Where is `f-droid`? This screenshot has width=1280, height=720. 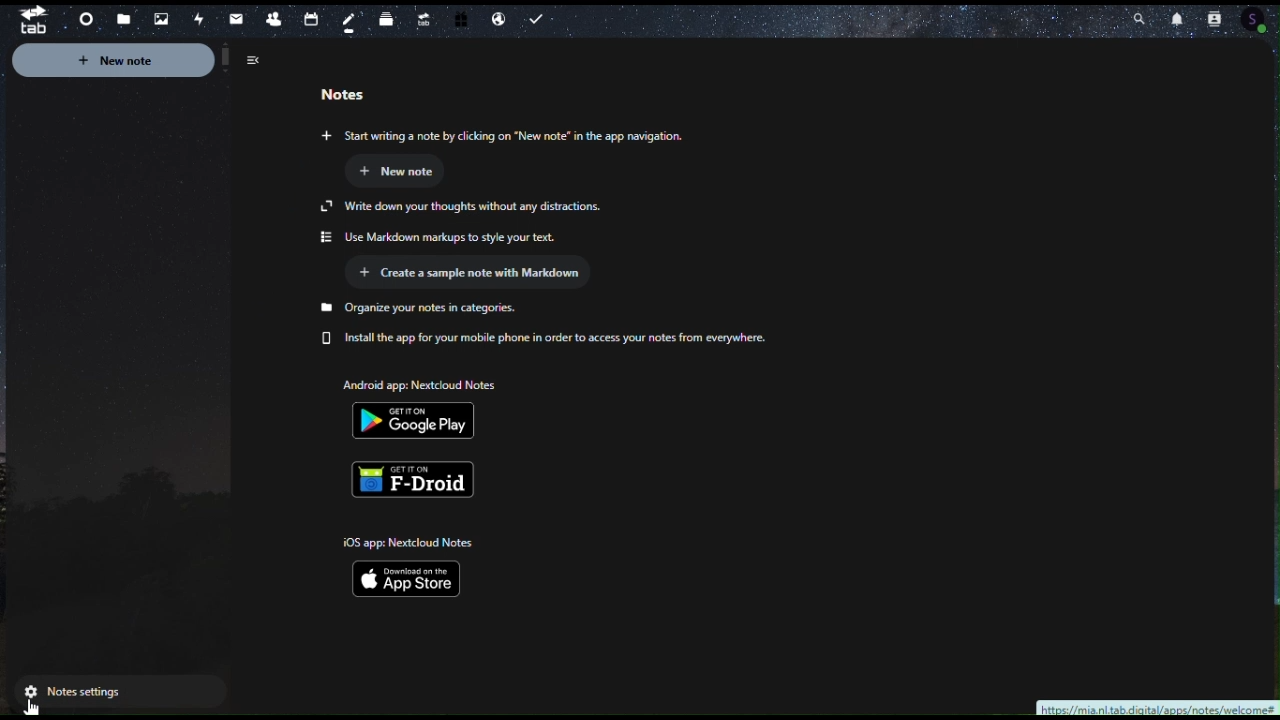
f-droid is located at coordinates (419, 475).